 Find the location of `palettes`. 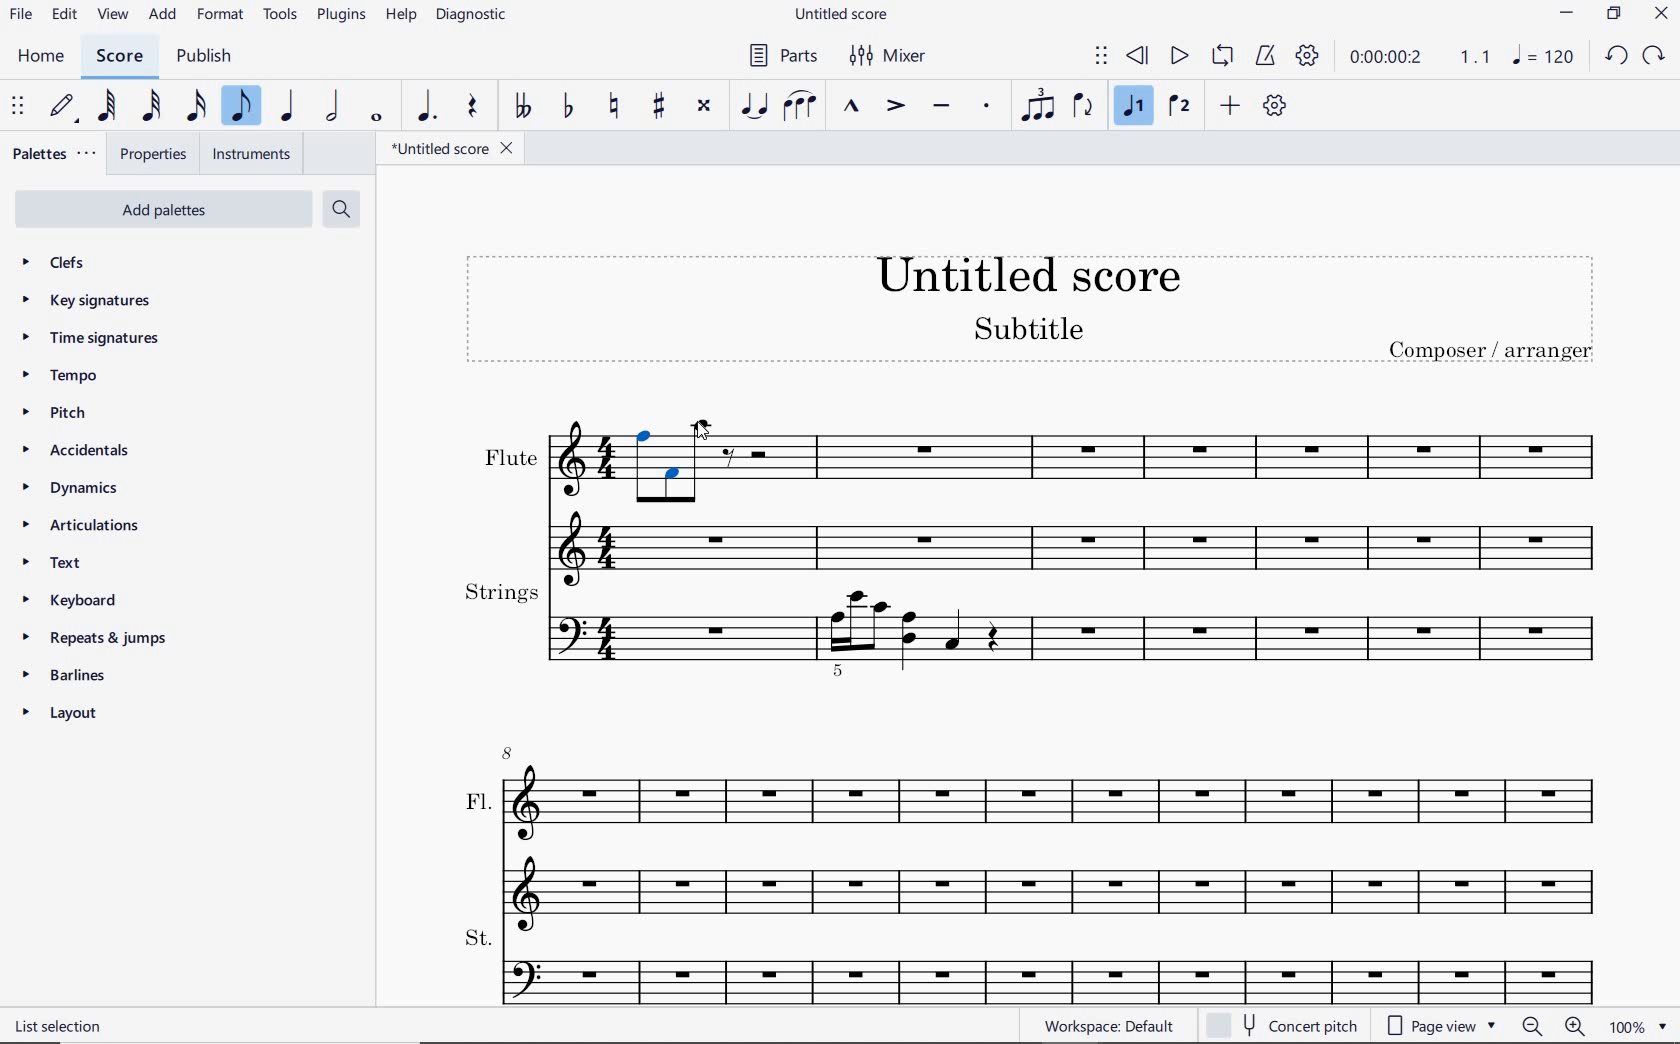

palettes is located at coordinates (56, 152).